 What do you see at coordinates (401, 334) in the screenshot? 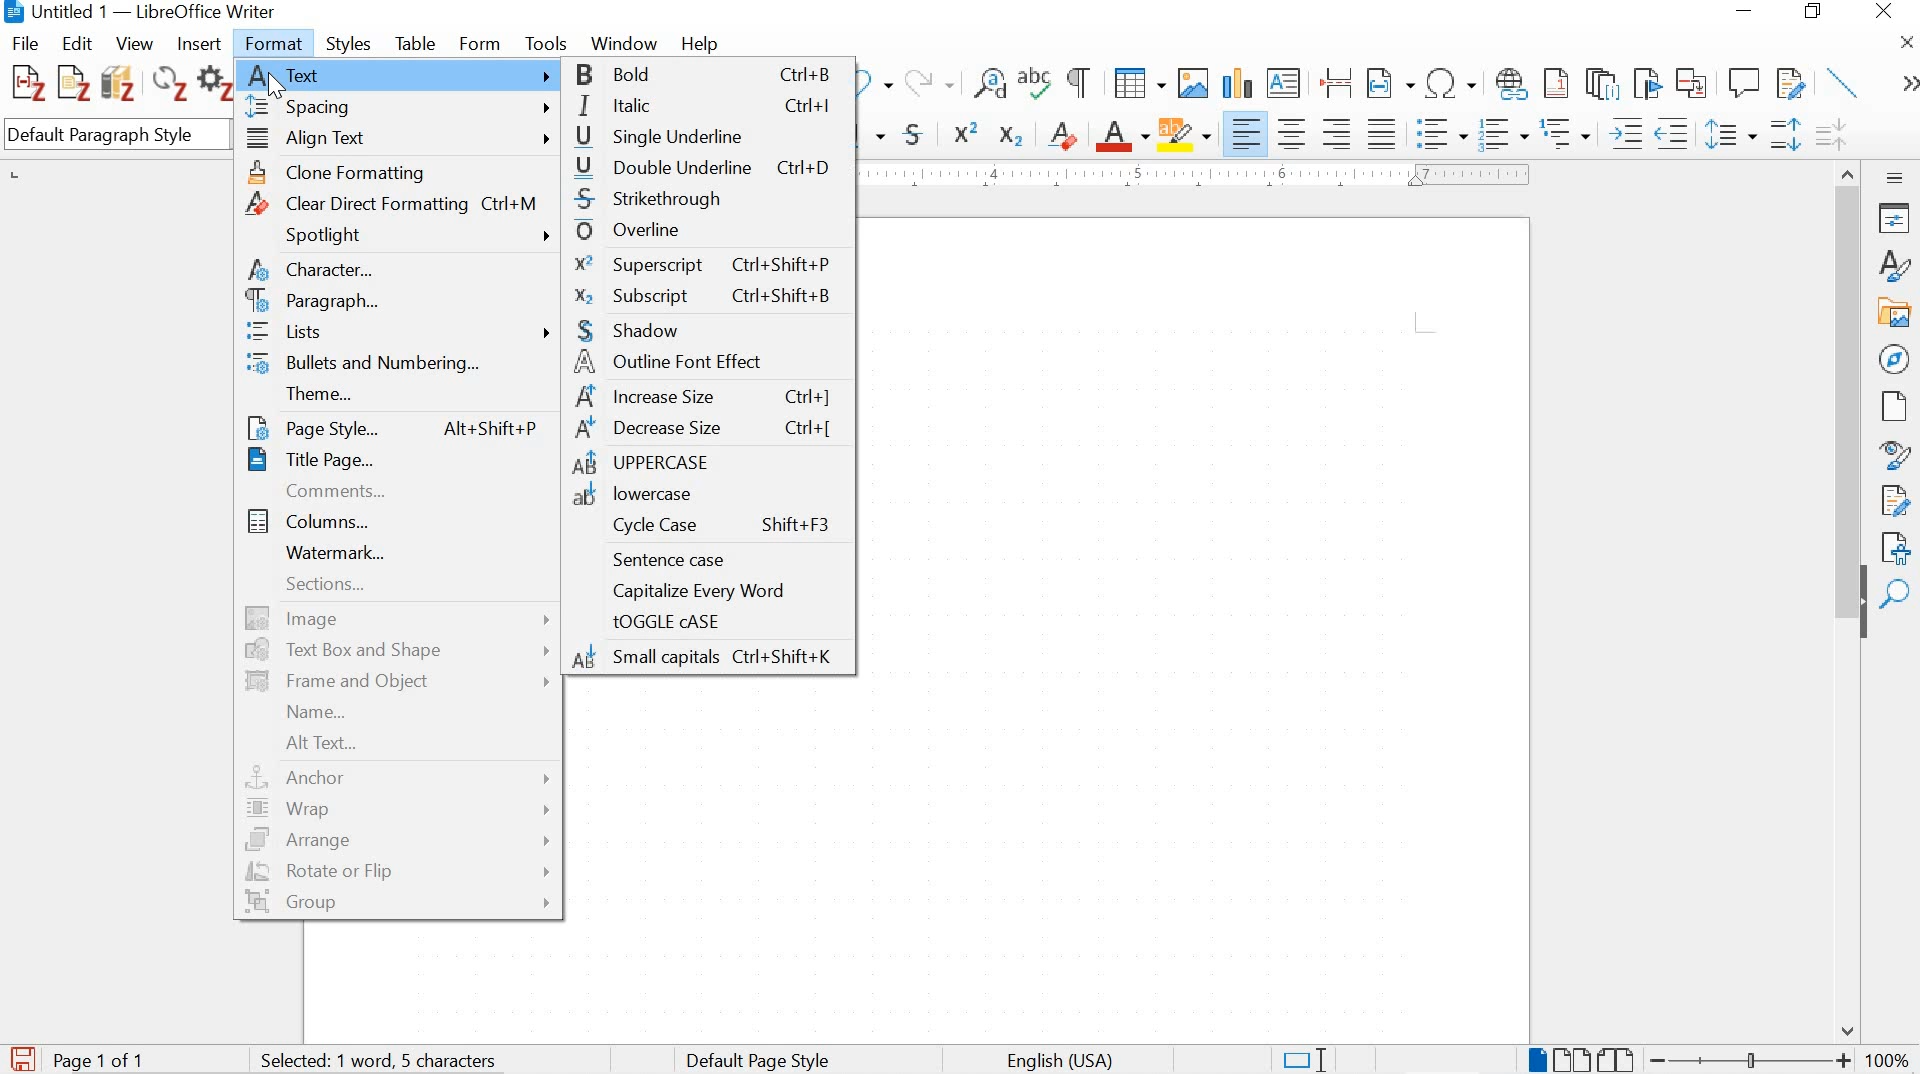
I see `lists` at bounding box center [401, 334].